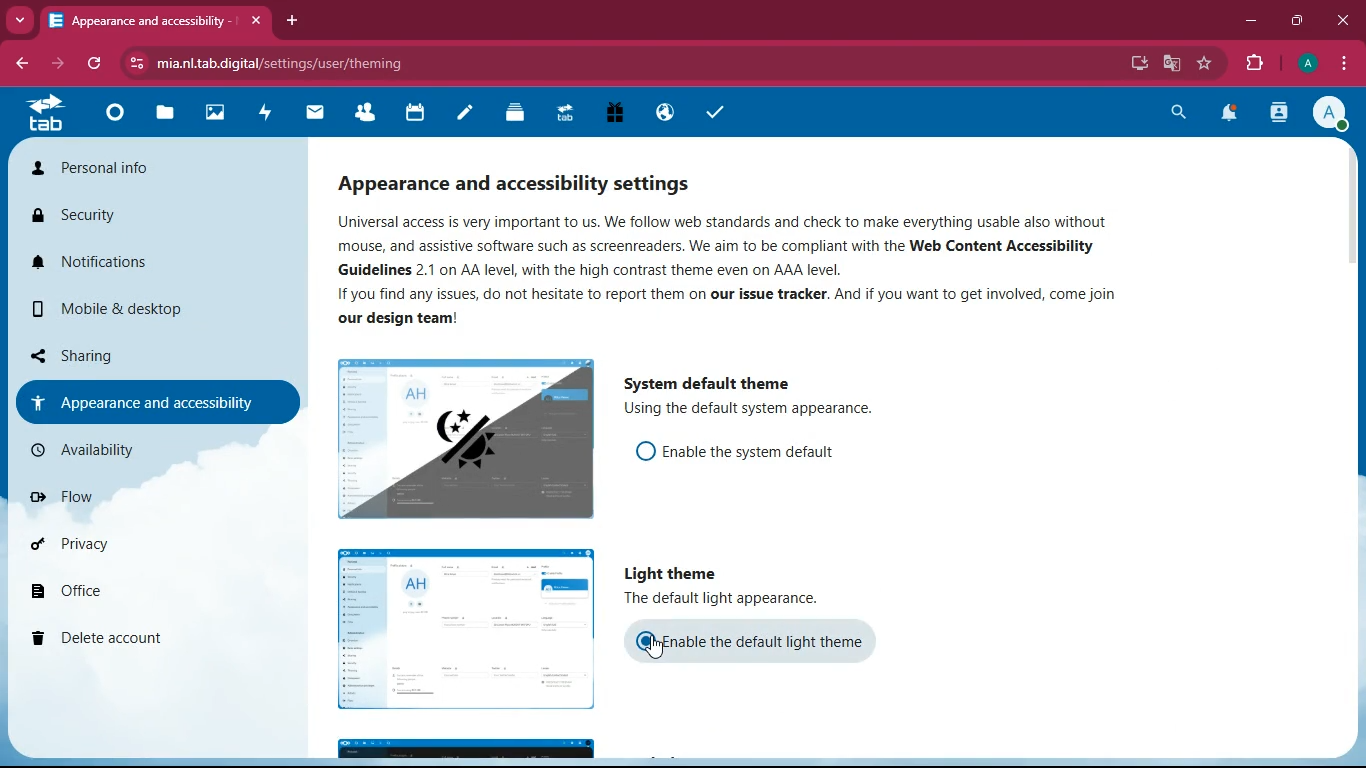 The width and height of the screenshot is (1366, 768). Describe the element at coordinates (757, 410) in the screenshot. I see `description` at that location.